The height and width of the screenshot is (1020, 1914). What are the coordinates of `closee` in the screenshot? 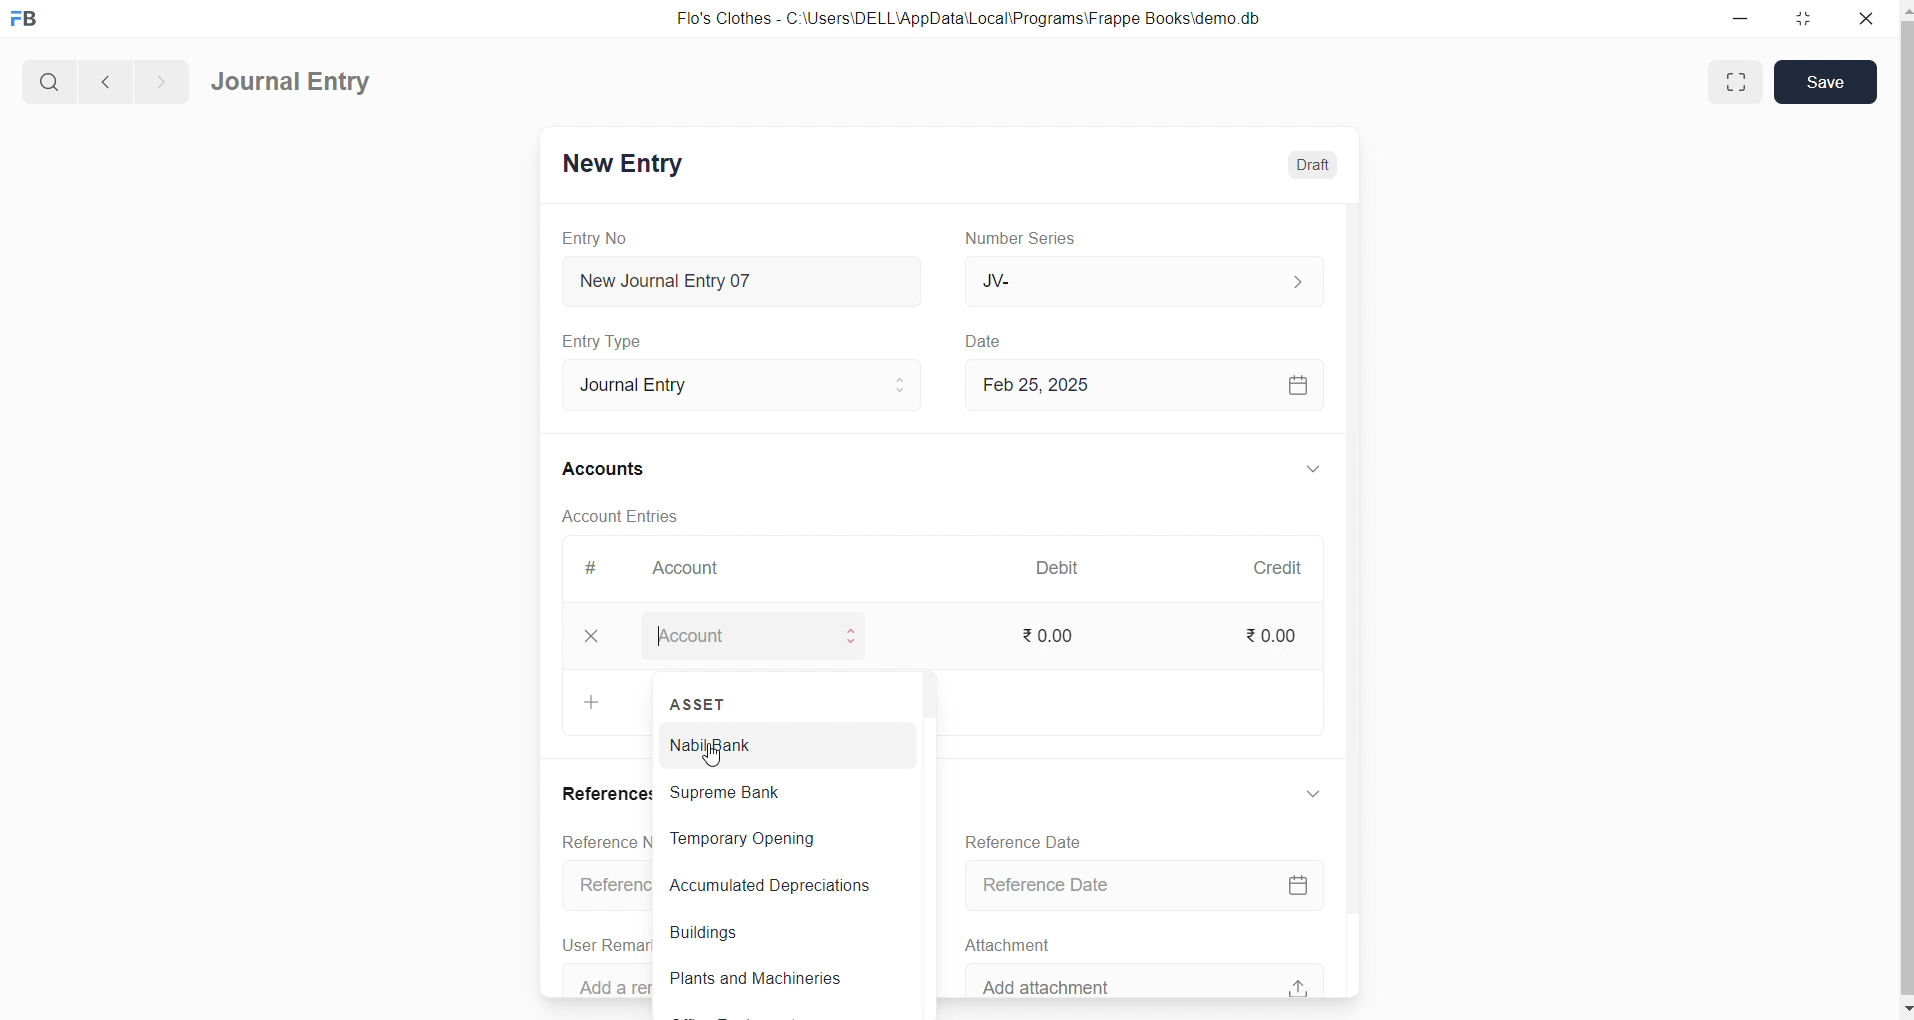 It's located at (603, 637).